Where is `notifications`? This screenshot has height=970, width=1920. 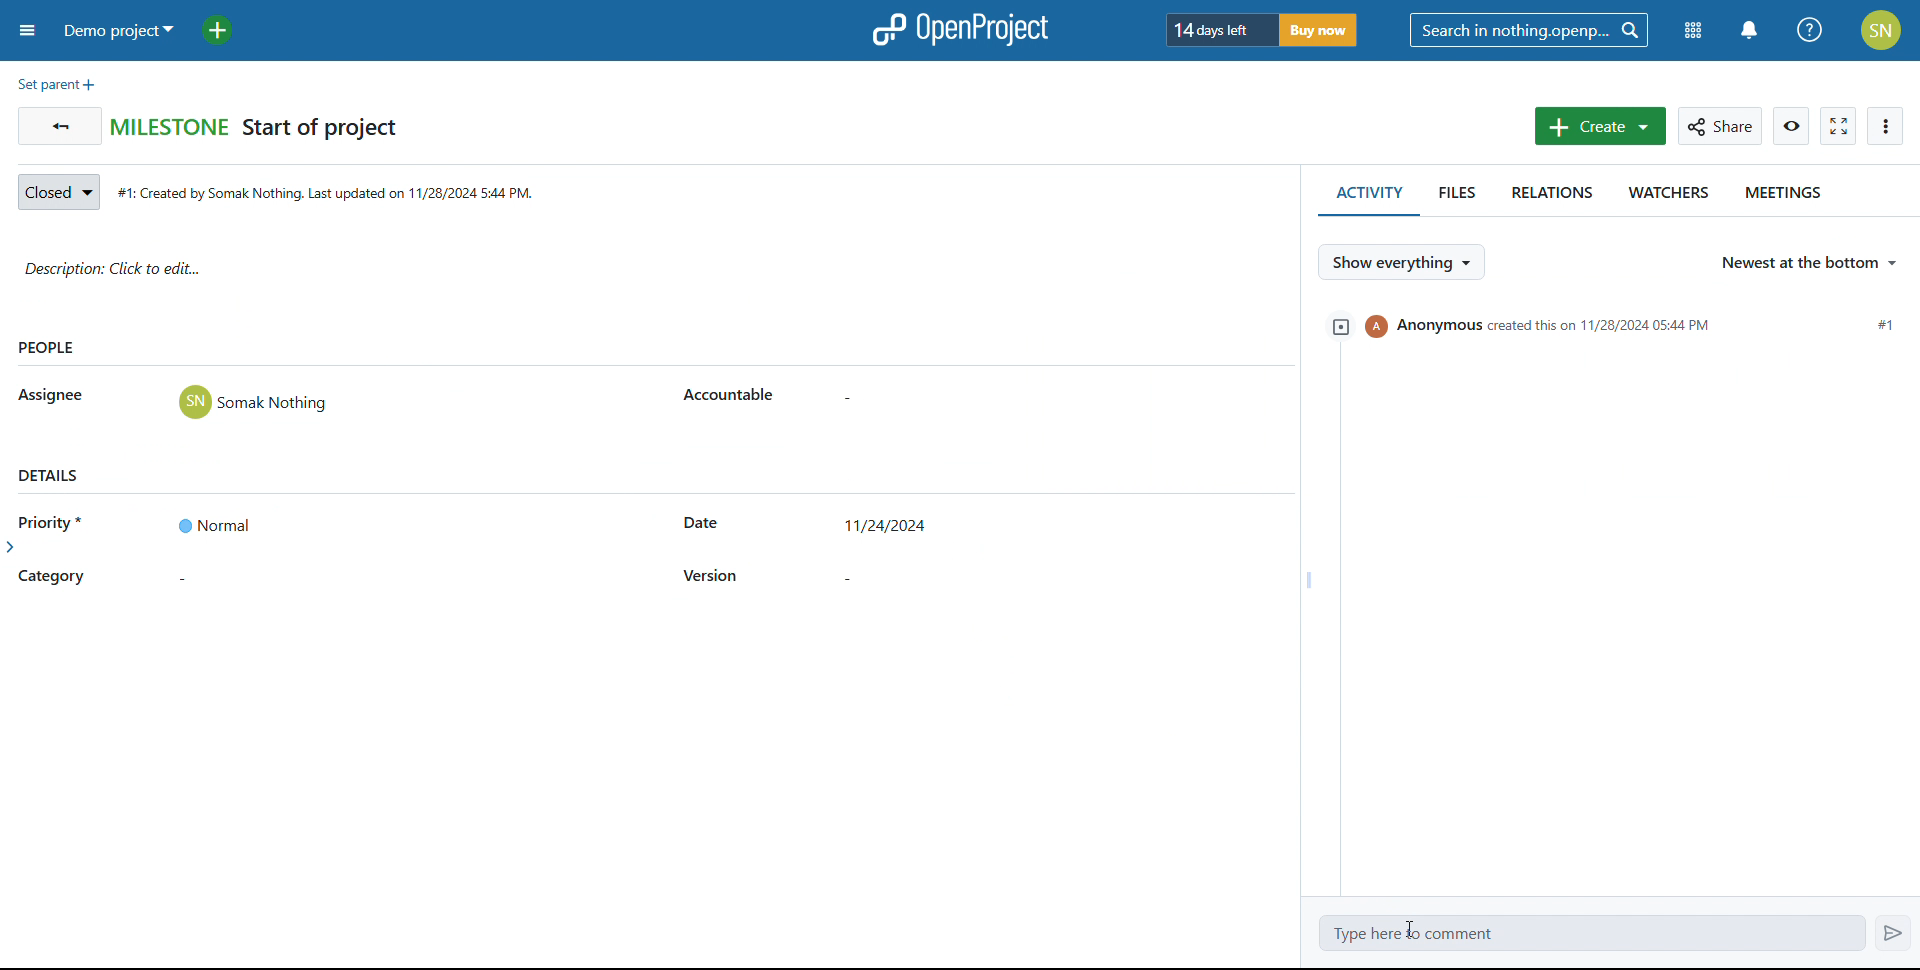
notifications is located at coordinates (1750, 30).